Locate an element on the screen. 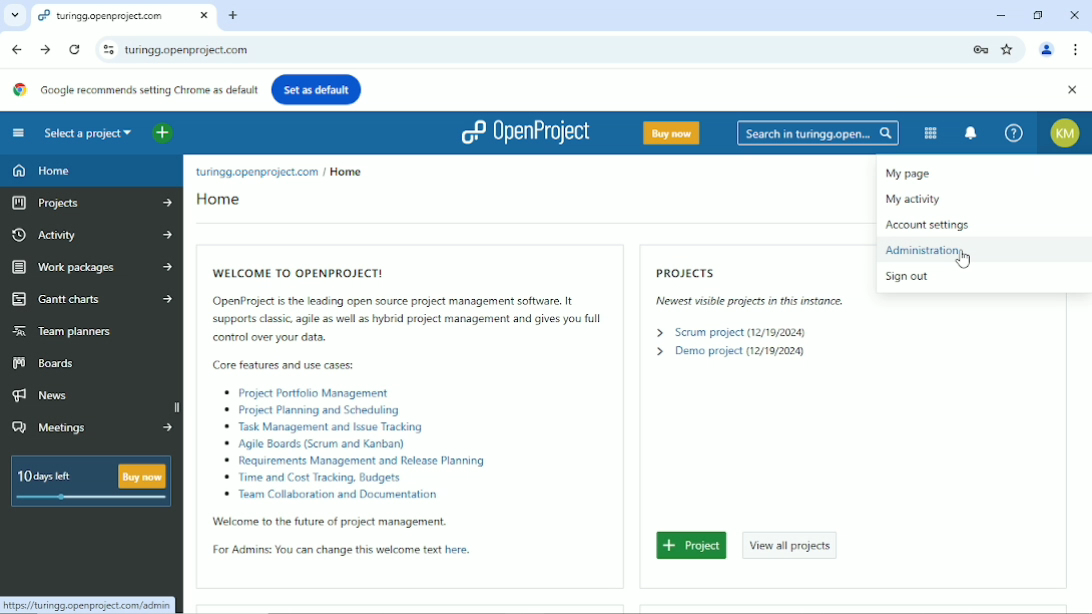  ‘& Project Portfolio Management is located at coordinates (310, 393).